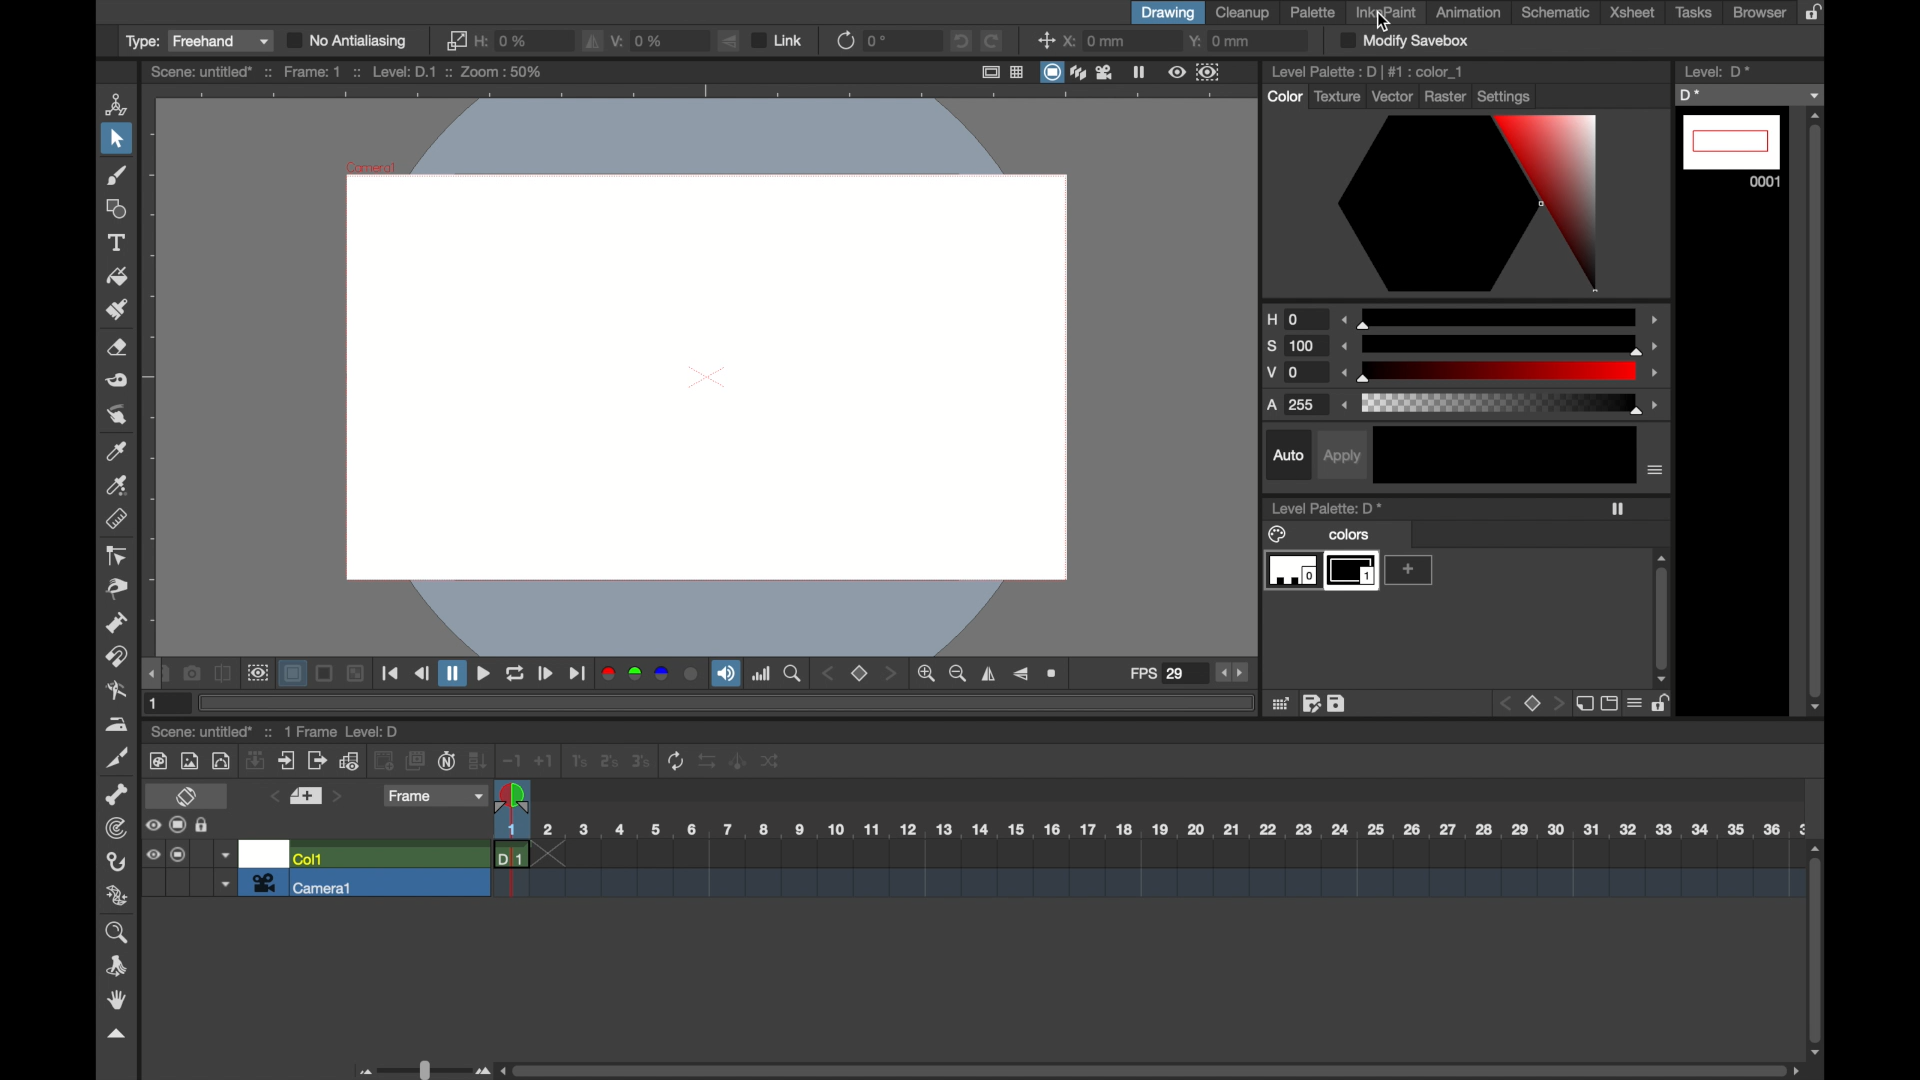 This screenshot has width=1920, height=1080. Describe the element at coordinates (546, 674) in the screenshot. I see `next frame` at that location.